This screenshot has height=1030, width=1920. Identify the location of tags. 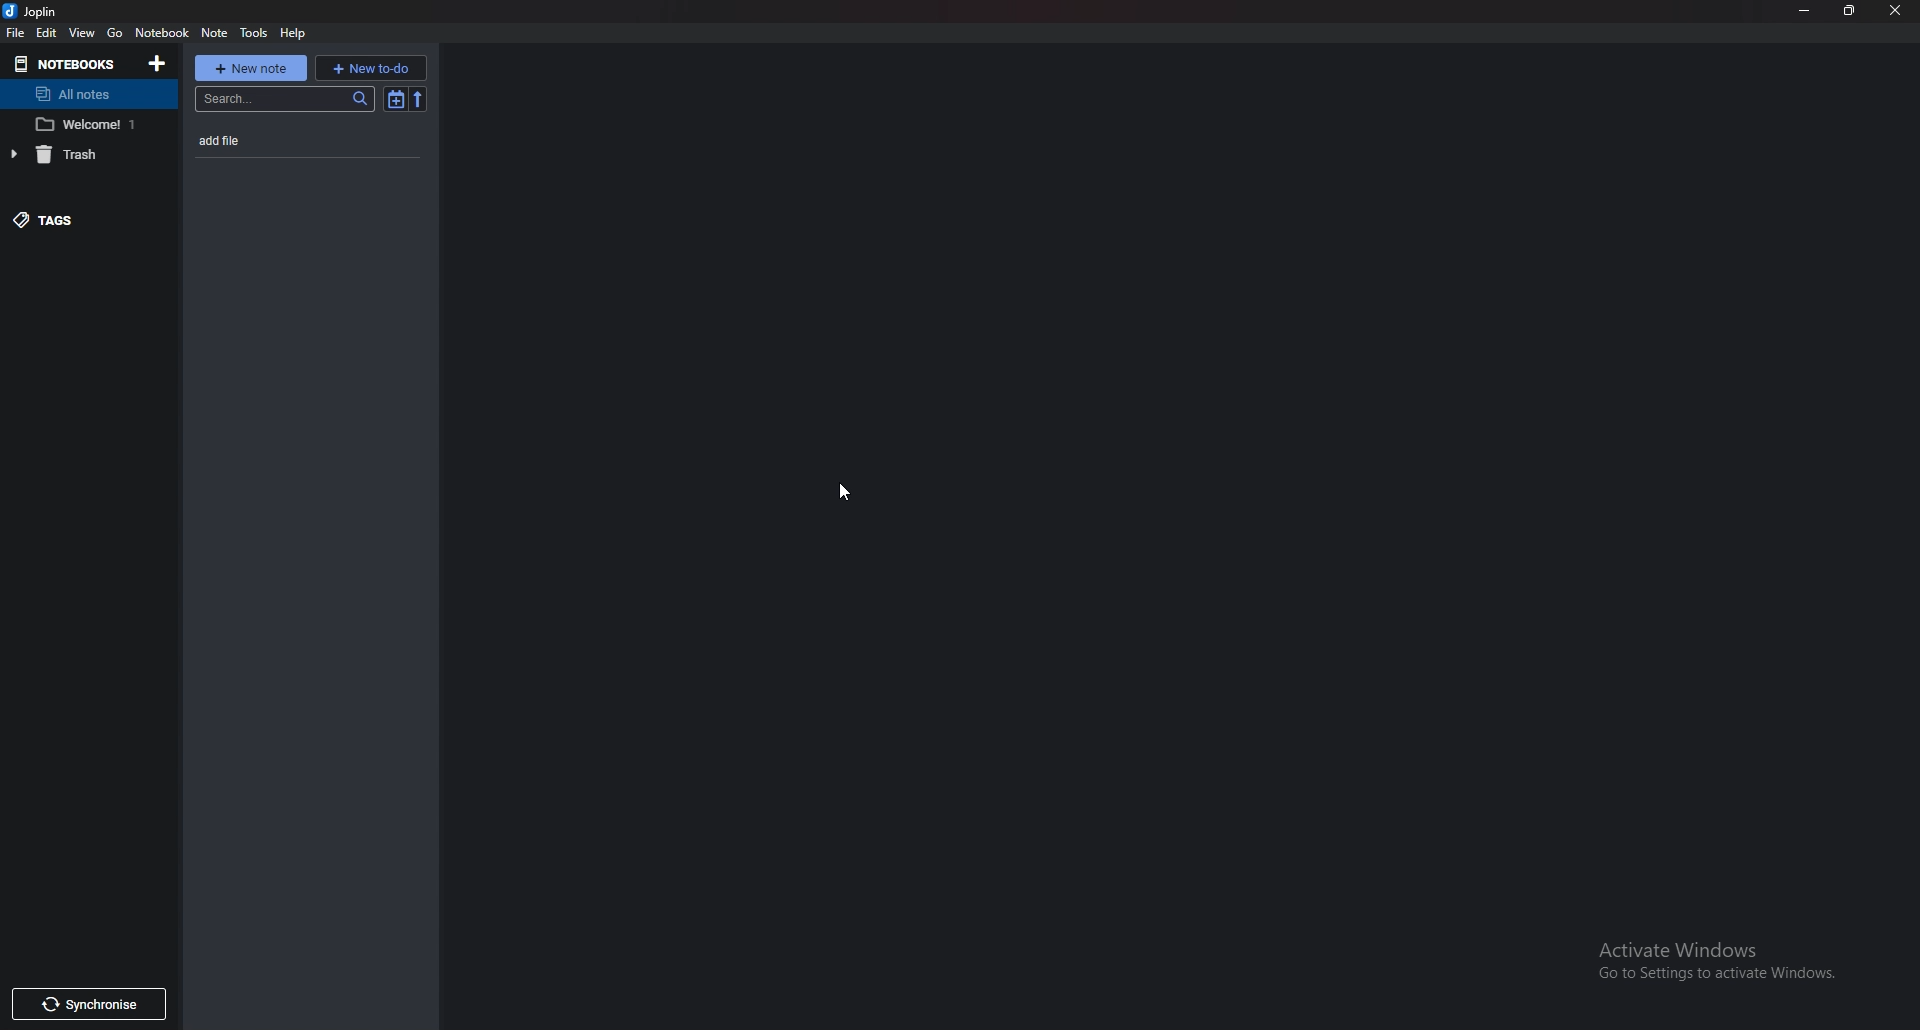
(77, 218).